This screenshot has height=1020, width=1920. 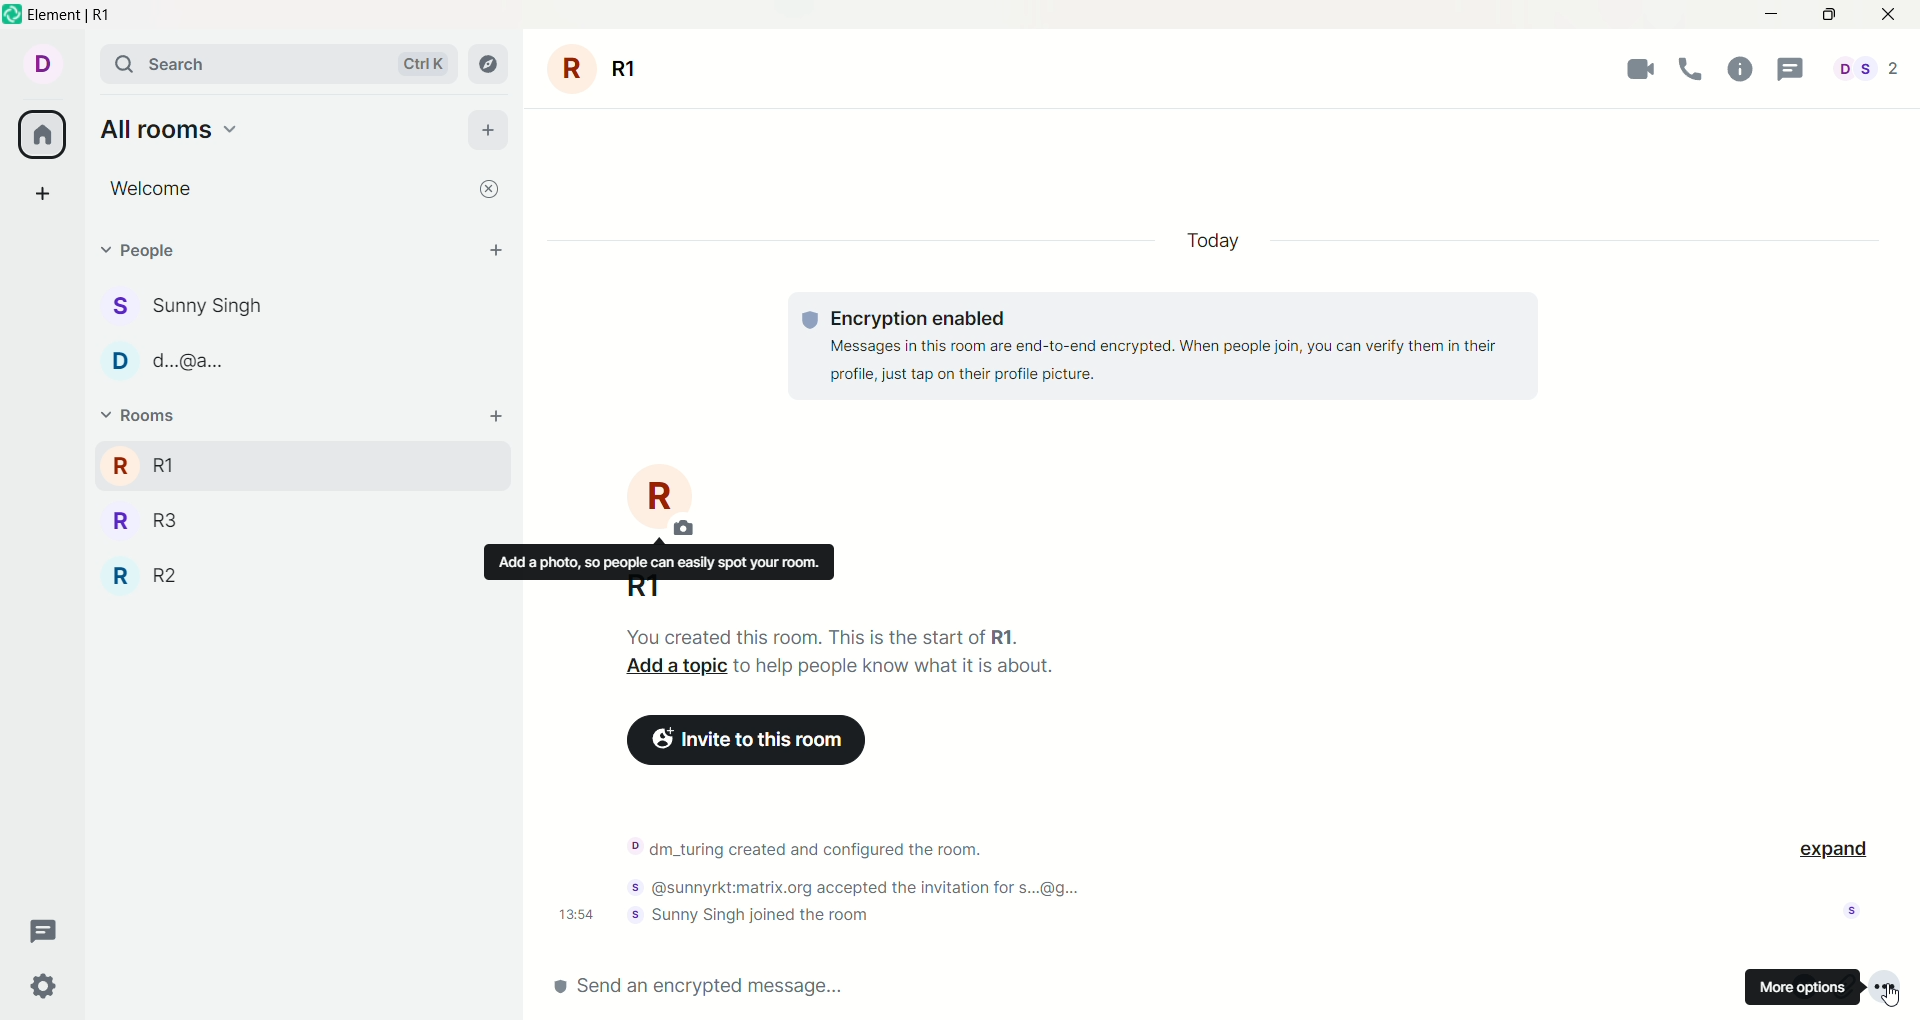 I want to click on Click to invite more people to this room, so click(x=746, y=740).